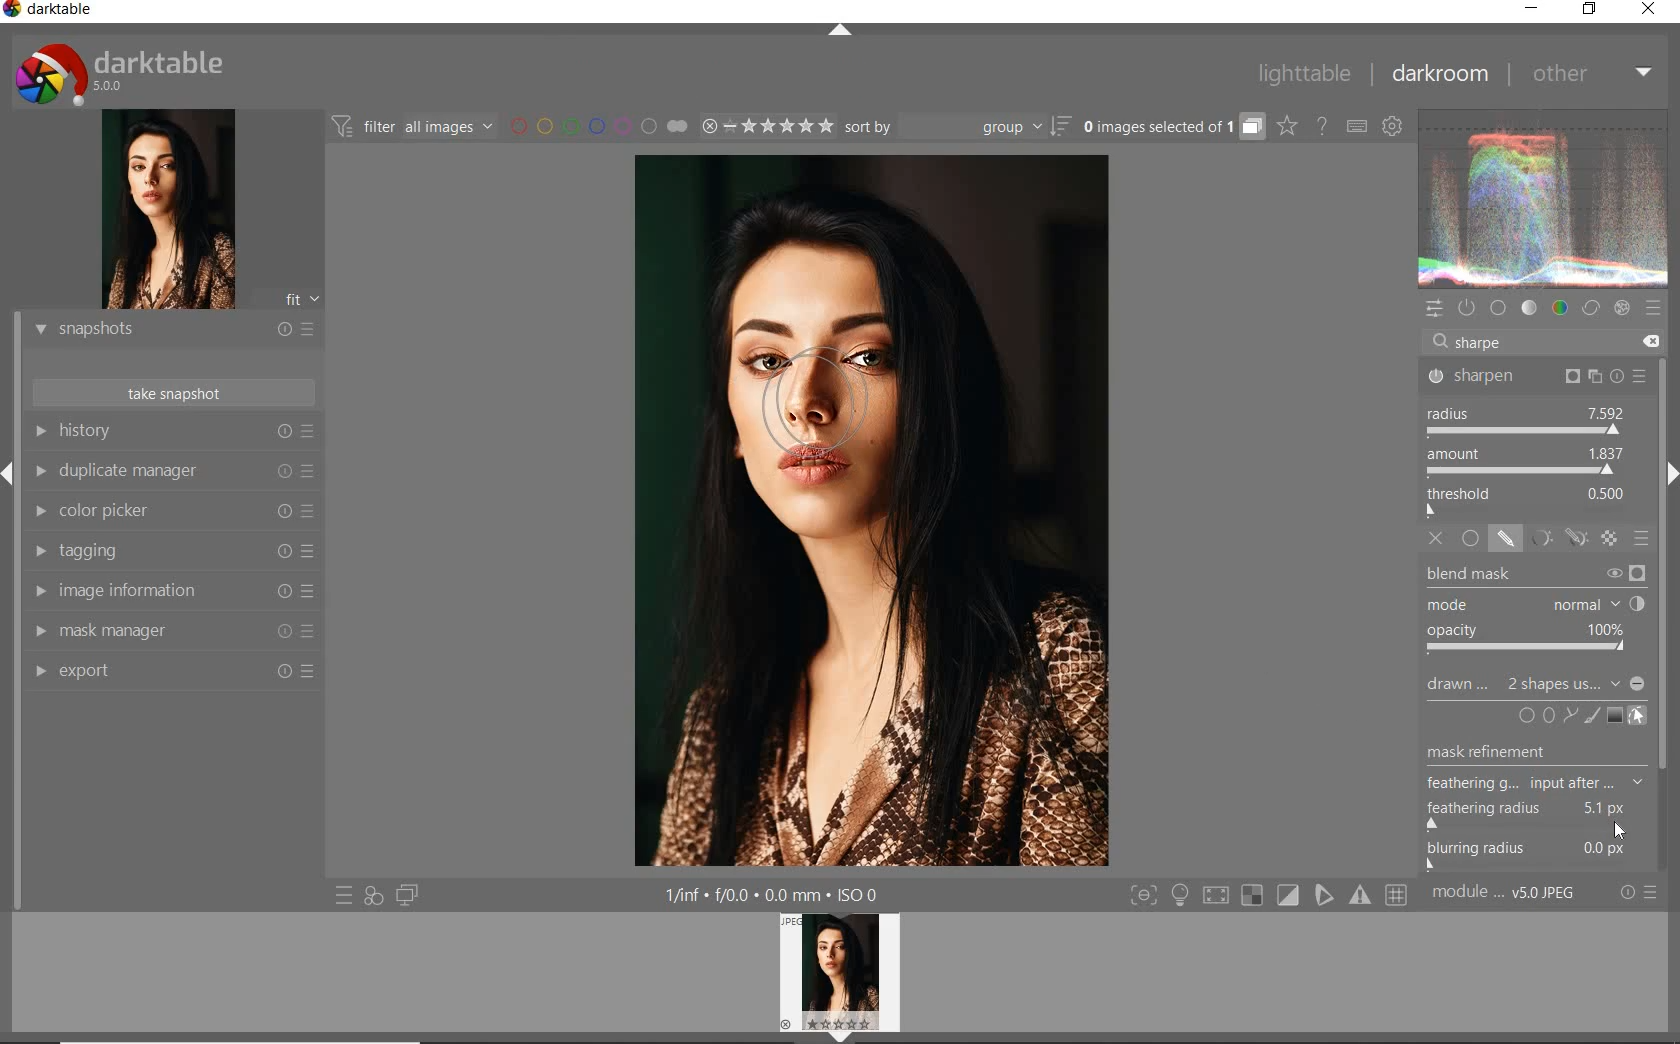 This screenshot has width=1680, height=1044. What do you see at coordinates (341, 895) in the screenshot?
I see `quick access to presets` at bounding box center [341, 895].